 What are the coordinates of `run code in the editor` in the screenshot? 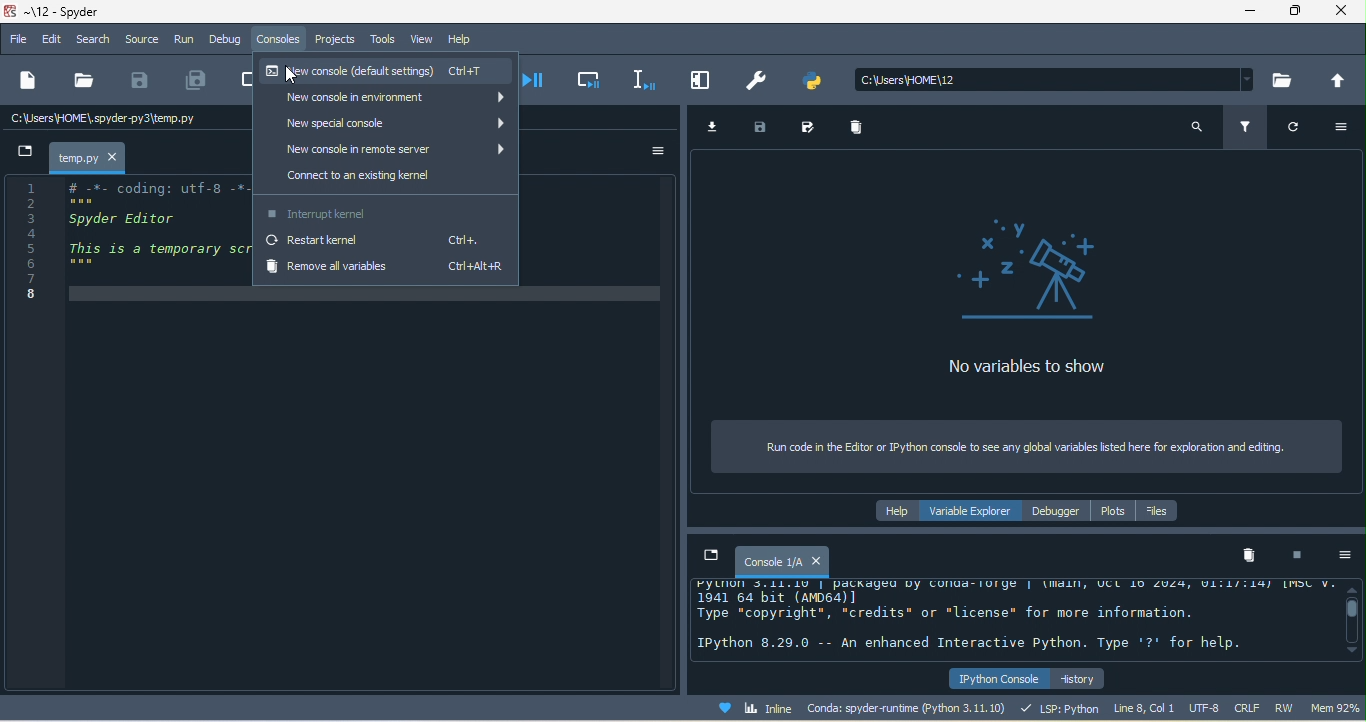 It's located at (1029, 448).